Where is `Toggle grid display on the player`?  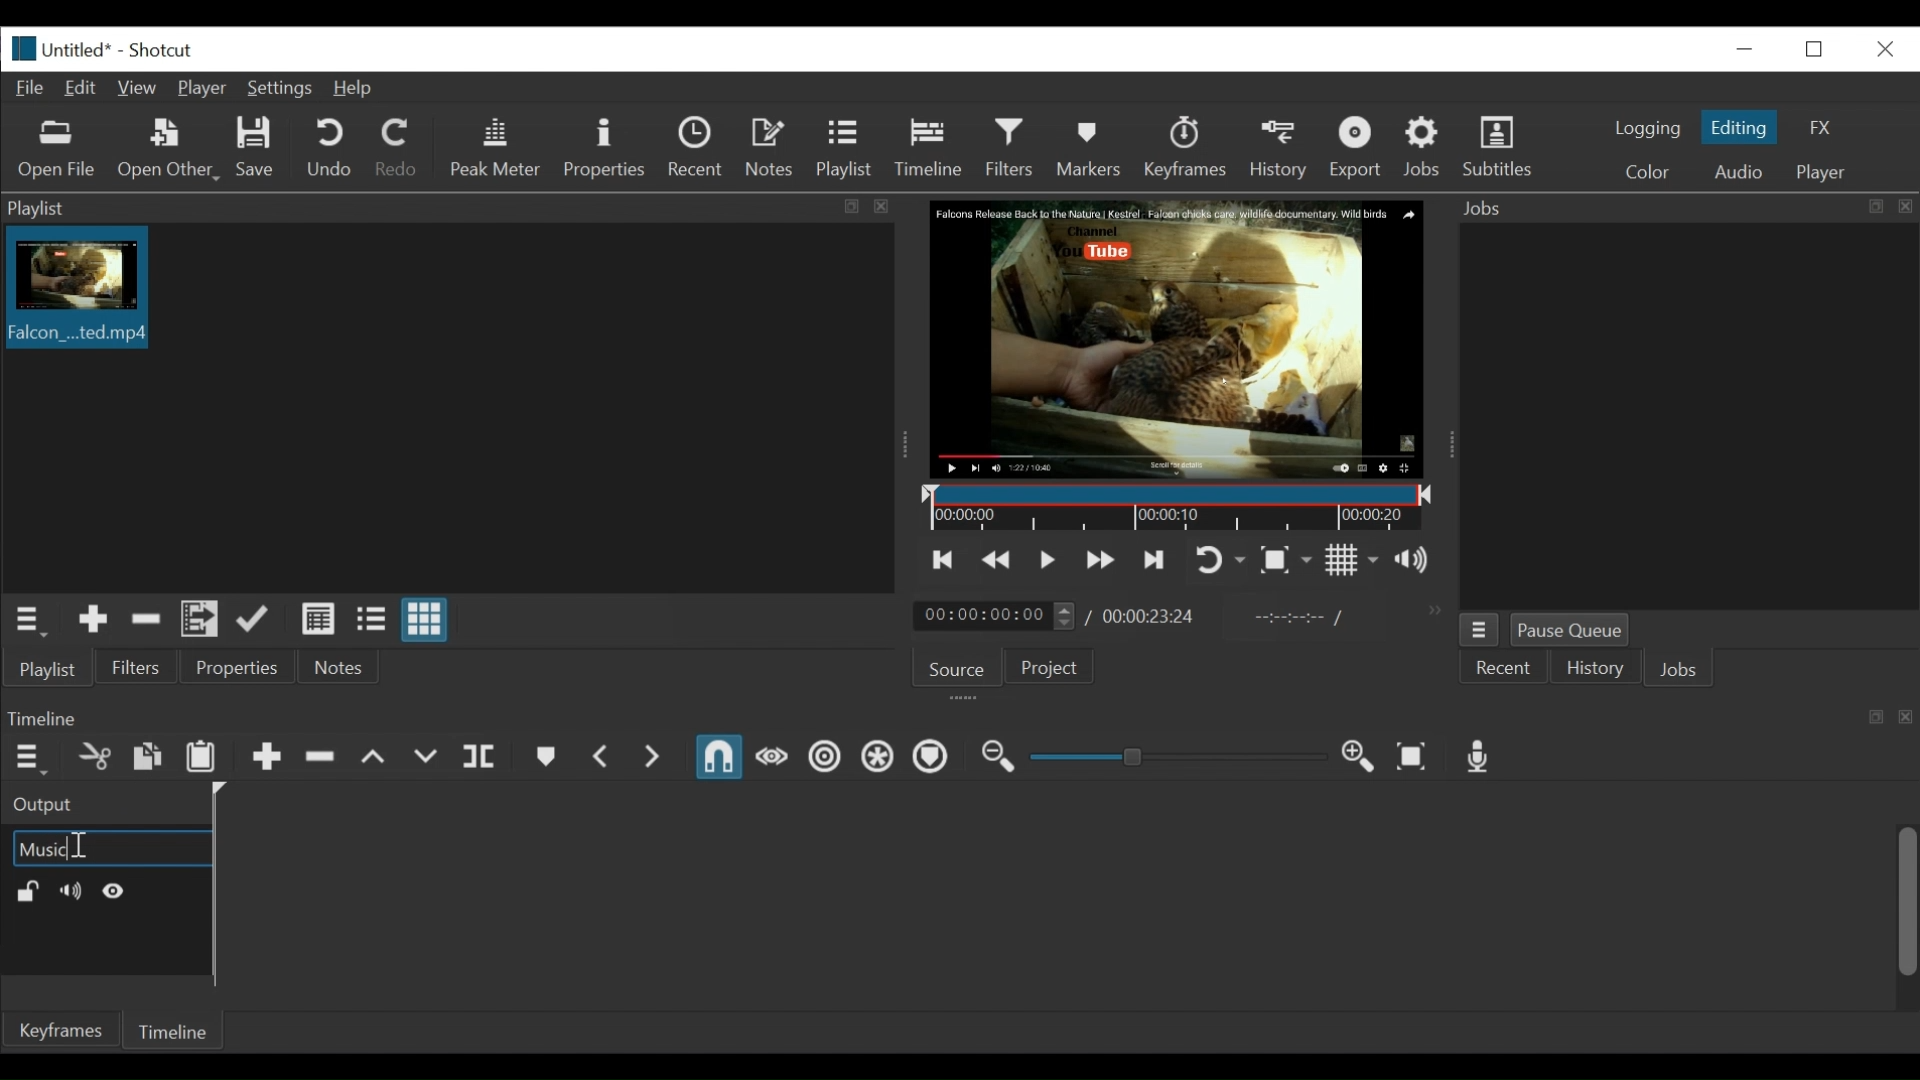
Toggle grid display on the player is located at coordinates (1351, 560).